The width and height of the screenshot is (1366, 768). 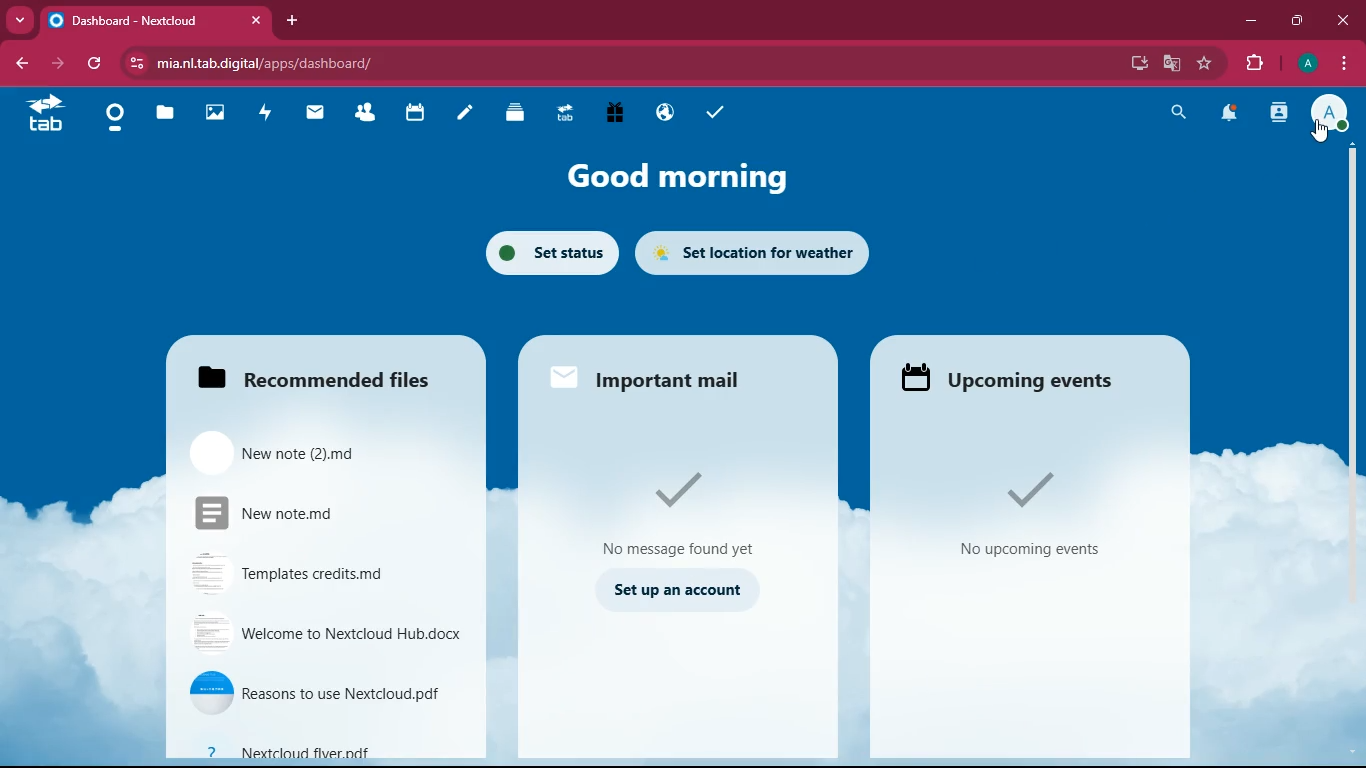 What do you see at coordinates (159, 21) in the screenshot?
I see `dashboard-nextcloud` at bounding box center [159, 21].